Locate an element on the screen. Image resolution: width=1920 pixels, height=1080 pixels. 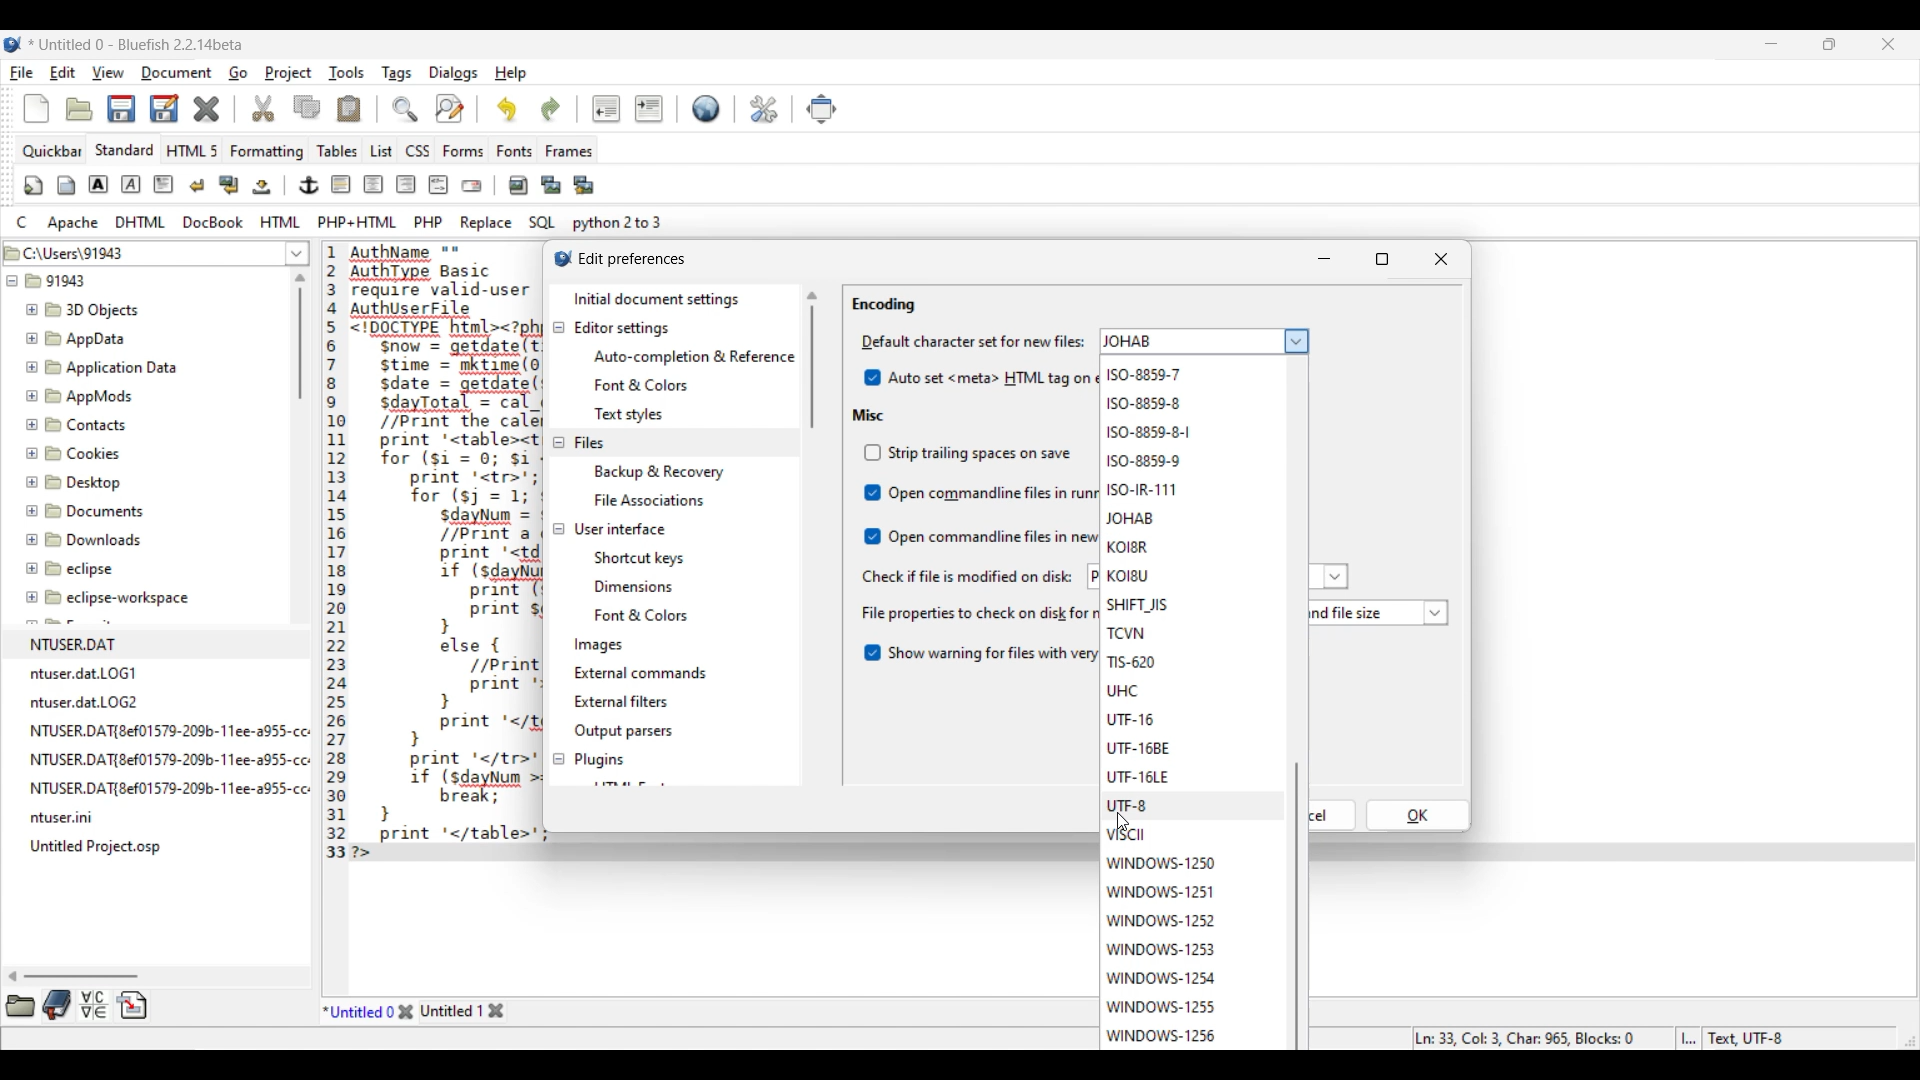
Redo is located at coordinates (551, 109).